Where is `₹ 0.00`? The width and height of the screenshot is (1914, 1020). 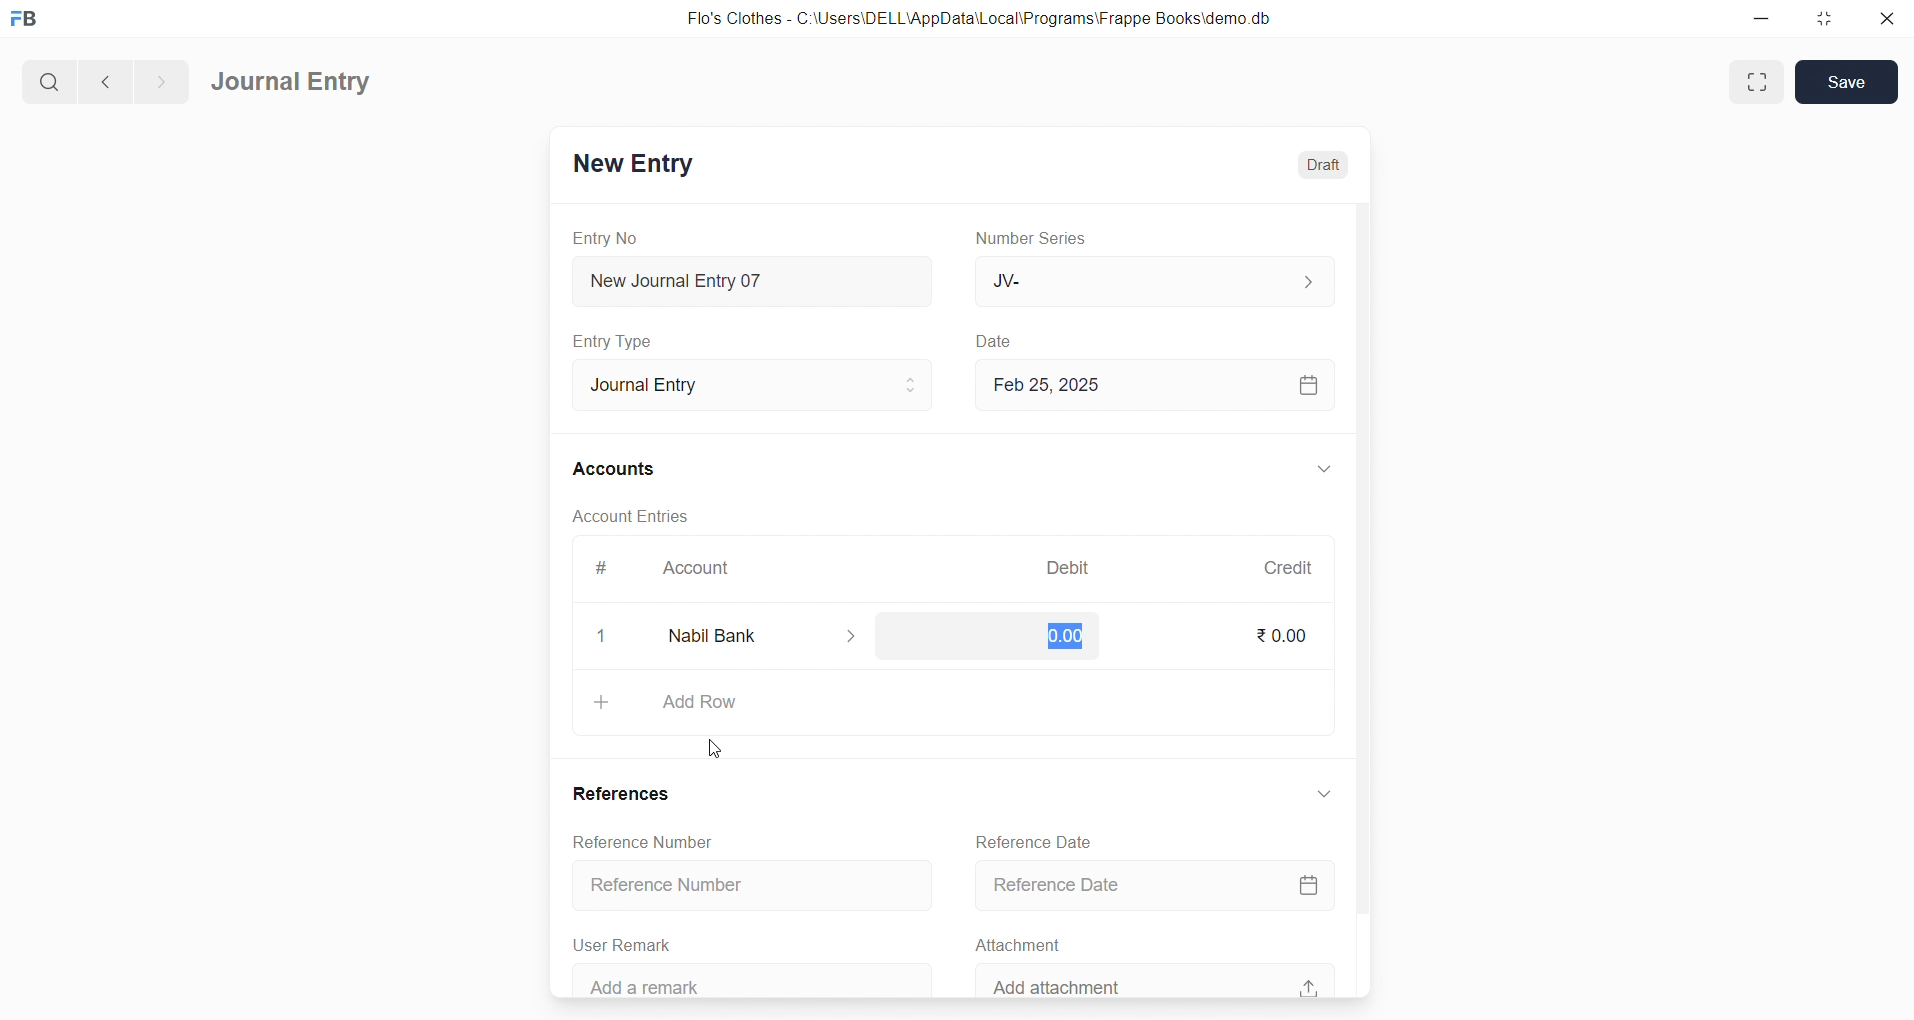
₹ 0.00 is located at coordinates (1280, 635).